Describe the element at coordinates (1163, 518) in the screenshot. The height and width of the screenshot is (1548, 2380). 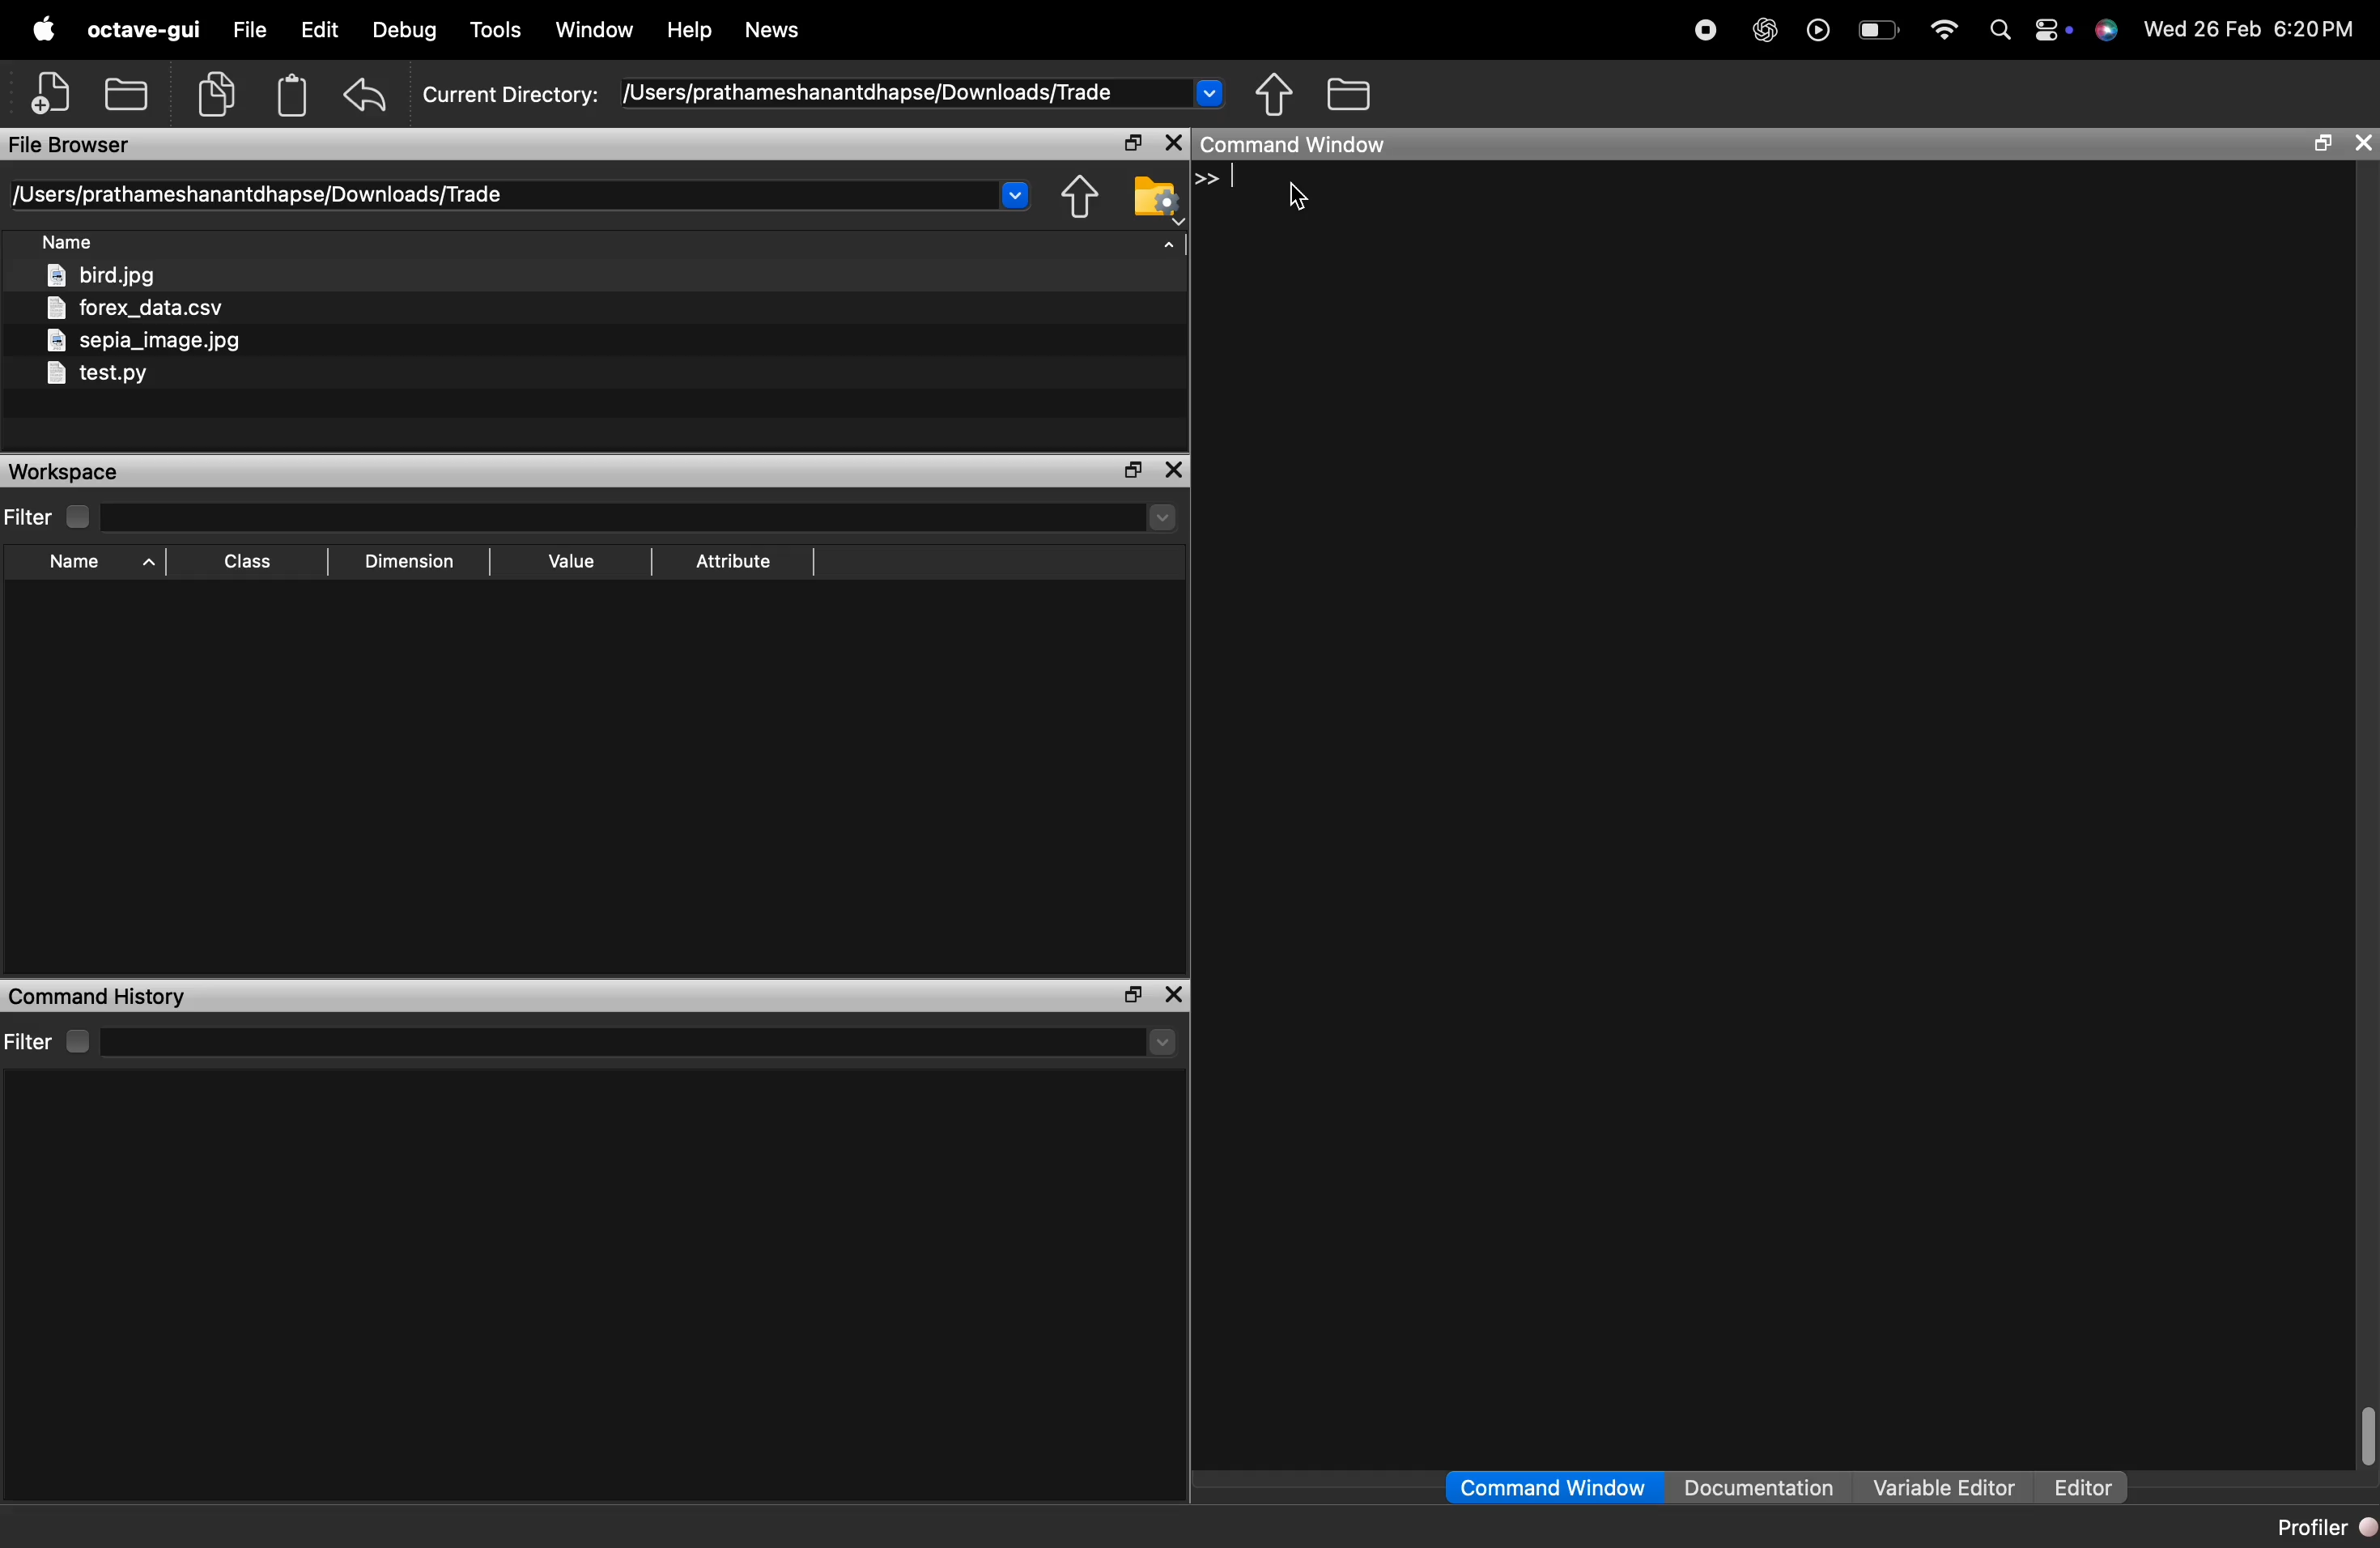
I see `dropdown` at that location.